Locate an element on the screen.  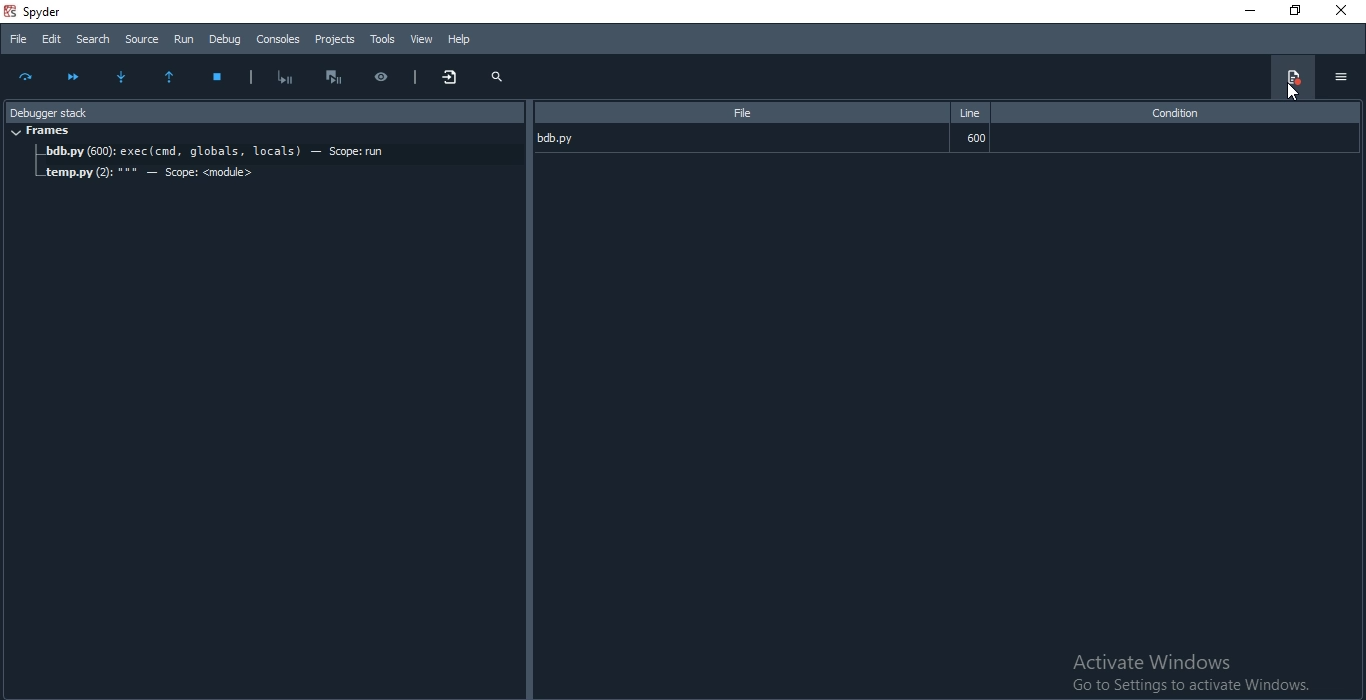
File  is located at coordinates (17, 40).